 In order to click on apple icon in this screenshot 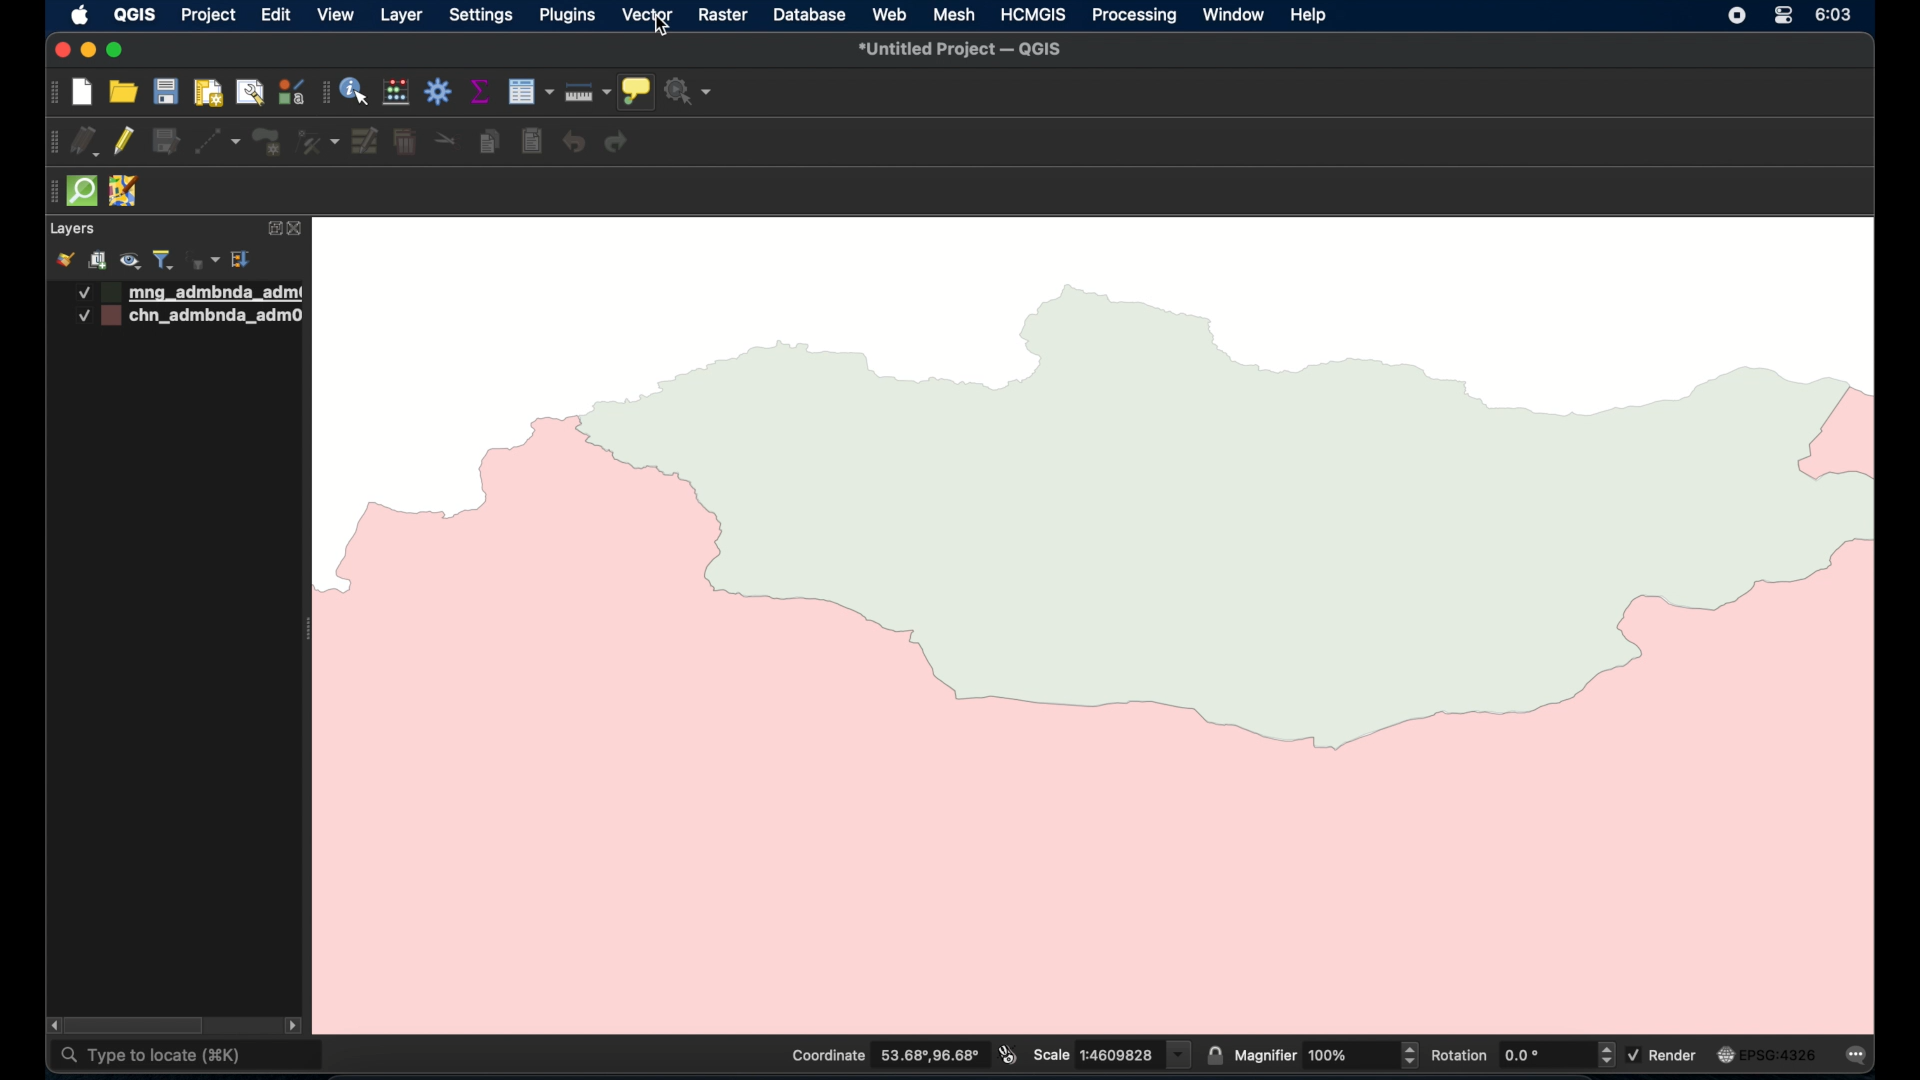, I will do `click(81, 15)`.